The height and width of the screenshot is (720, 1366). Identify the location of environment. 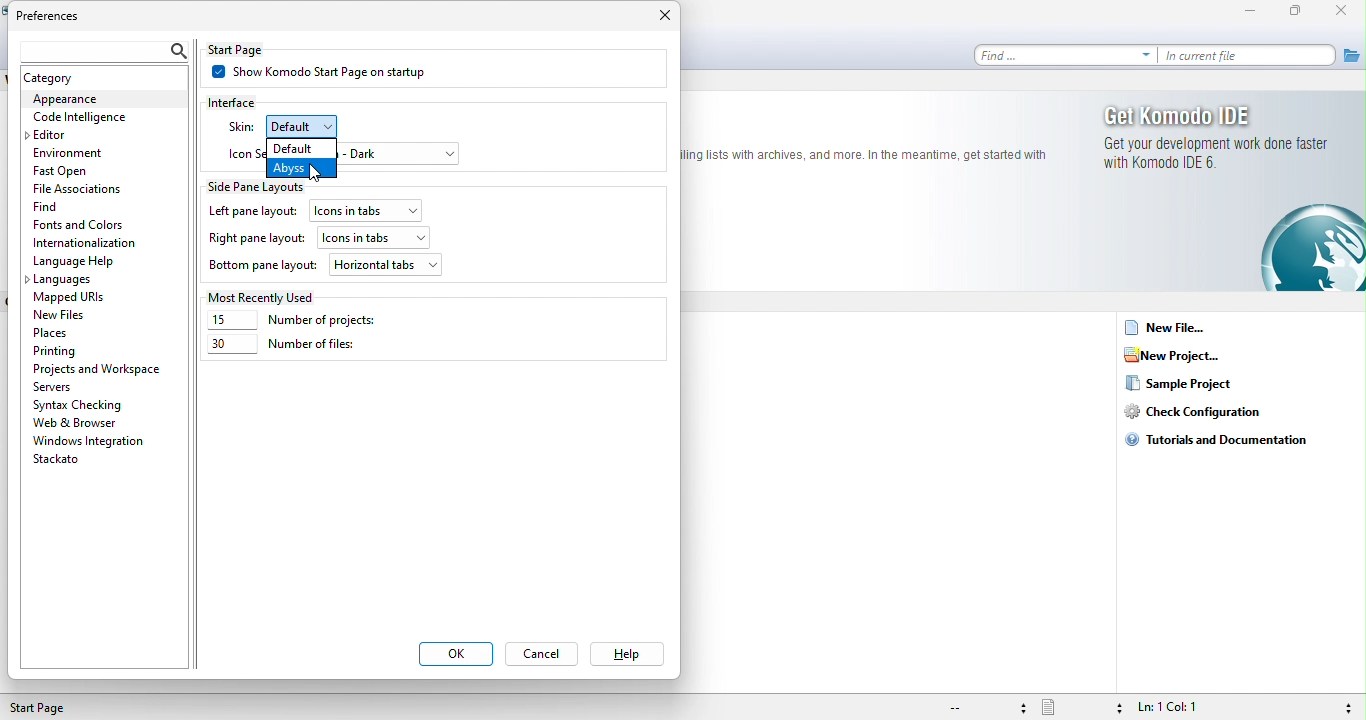
(74, 152).